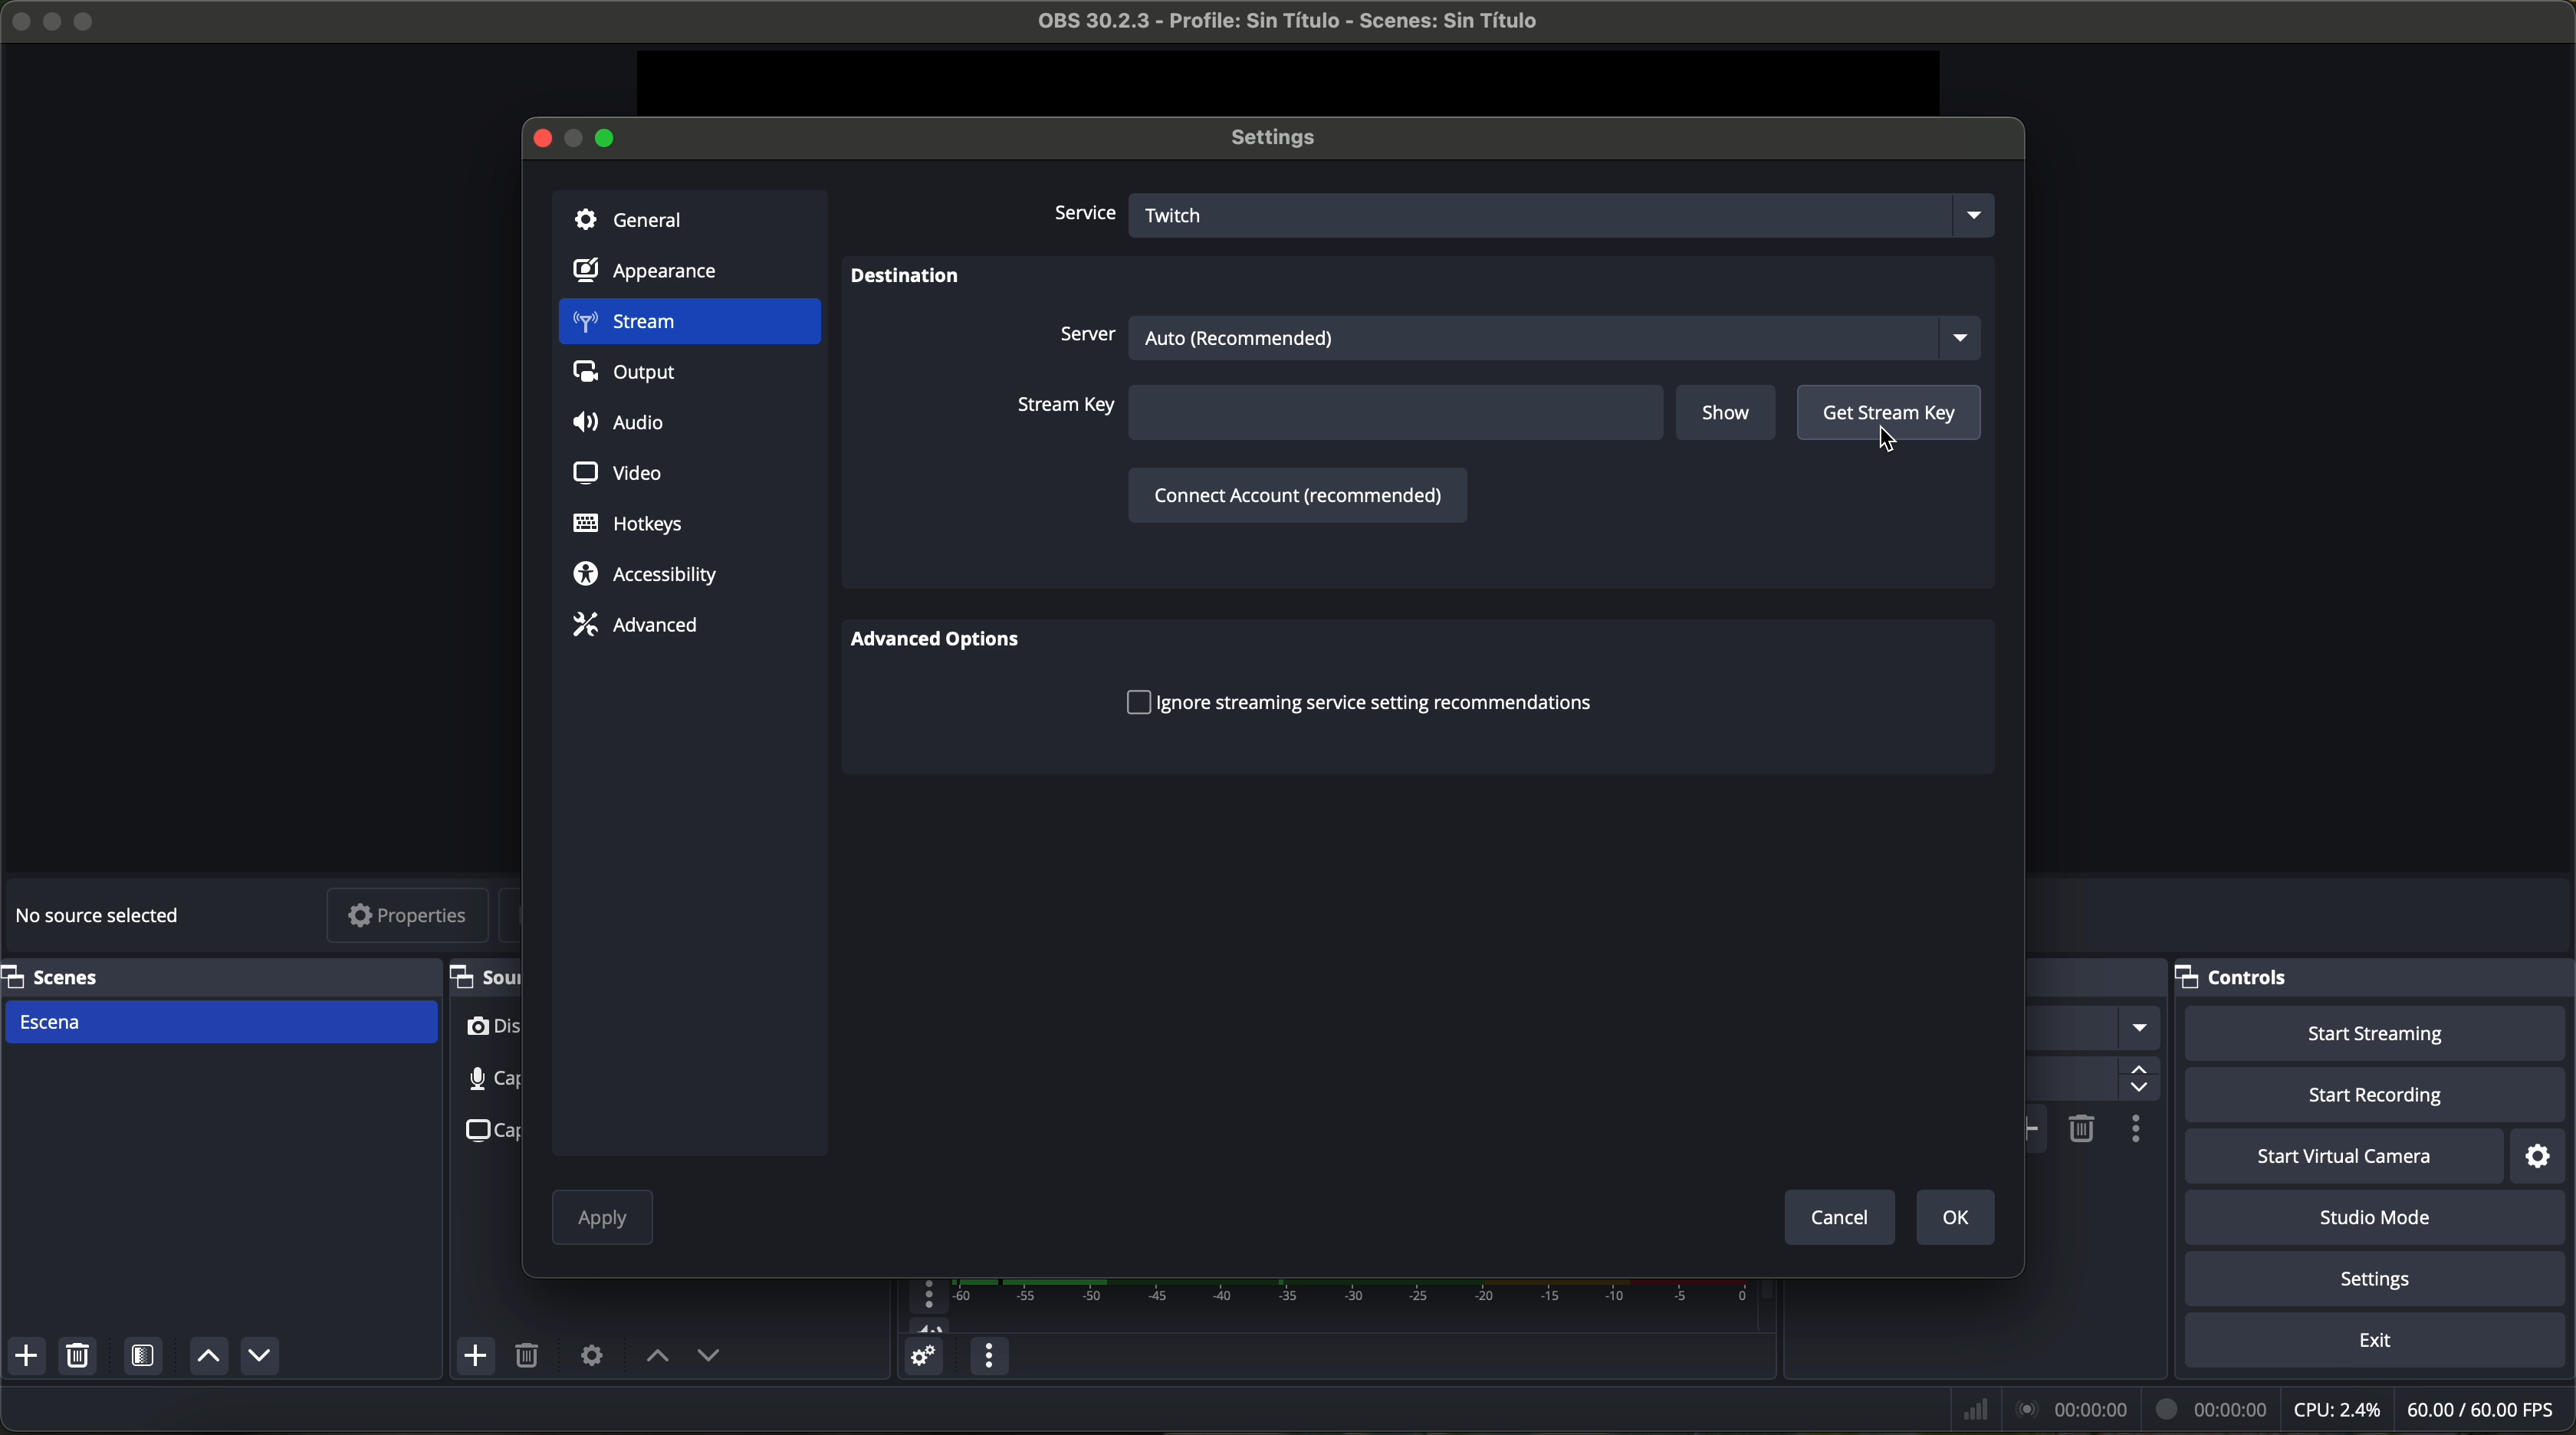 The image size is (2576, 1435). I want to click on data, so click(2256, 1409).